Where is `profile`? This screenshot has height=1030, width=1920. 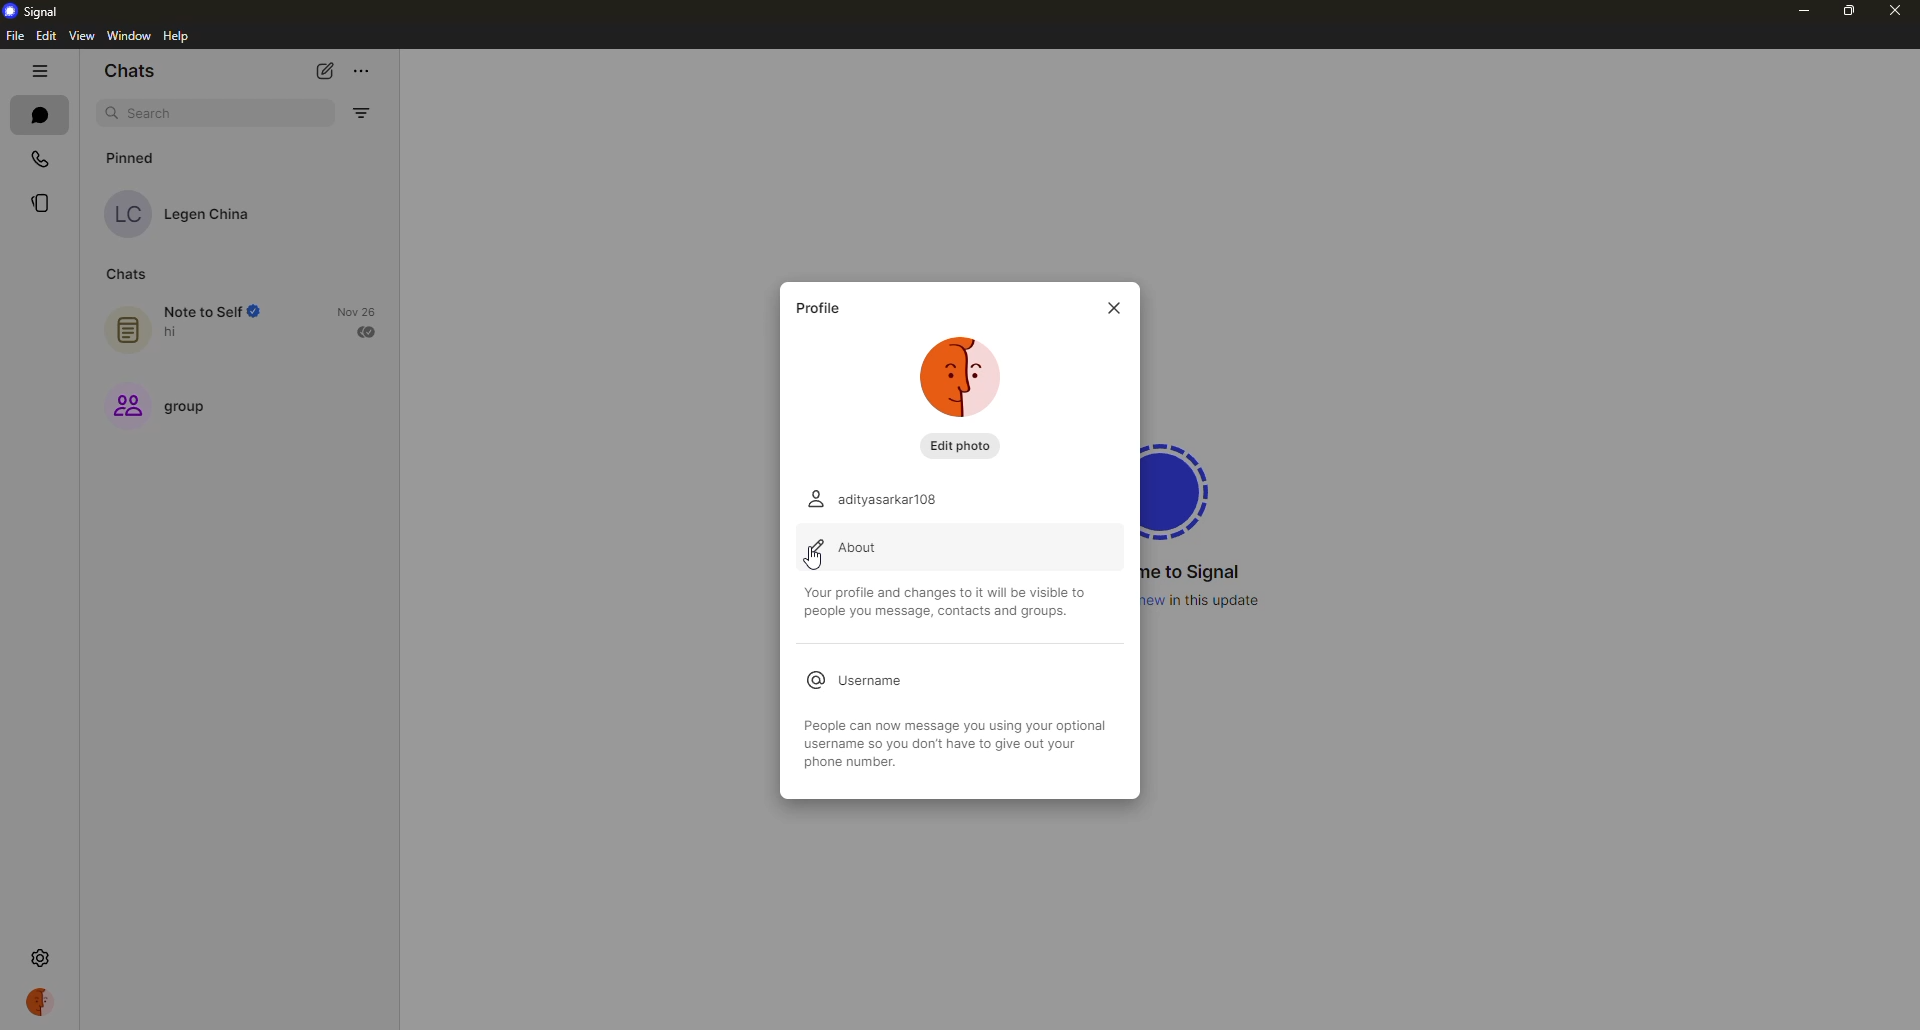
profile is located at coordinates (822, 308).